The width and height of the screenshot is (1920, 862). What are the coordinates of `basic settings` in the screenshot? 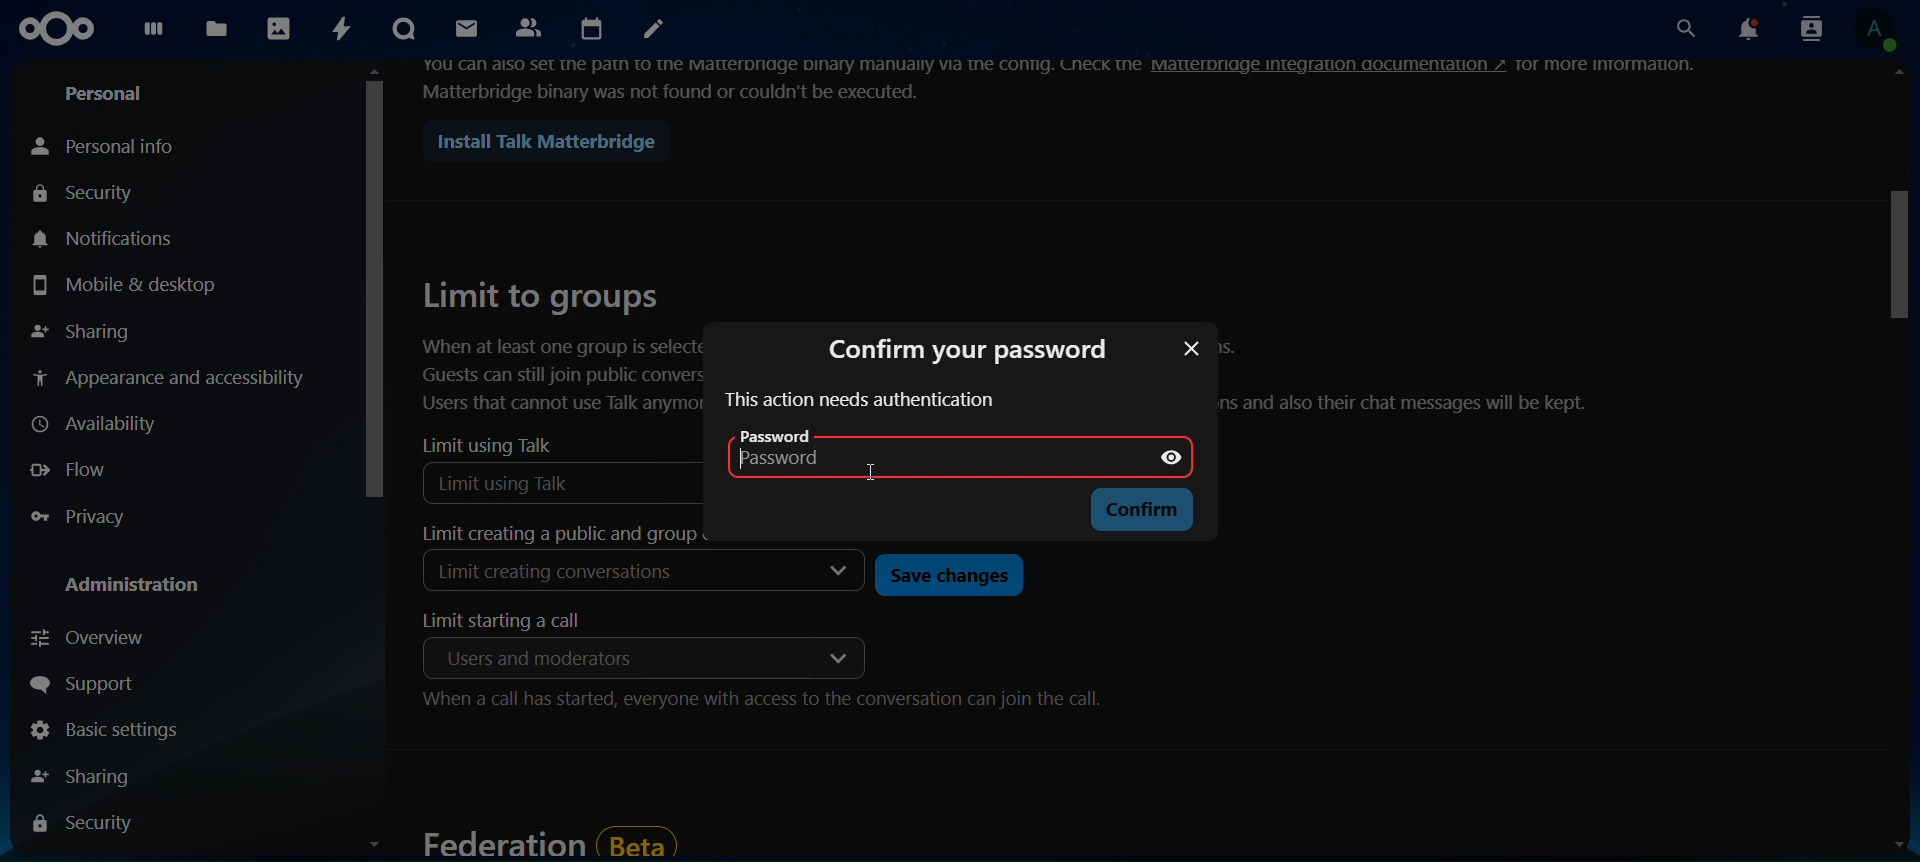 It's located at (103, 733).